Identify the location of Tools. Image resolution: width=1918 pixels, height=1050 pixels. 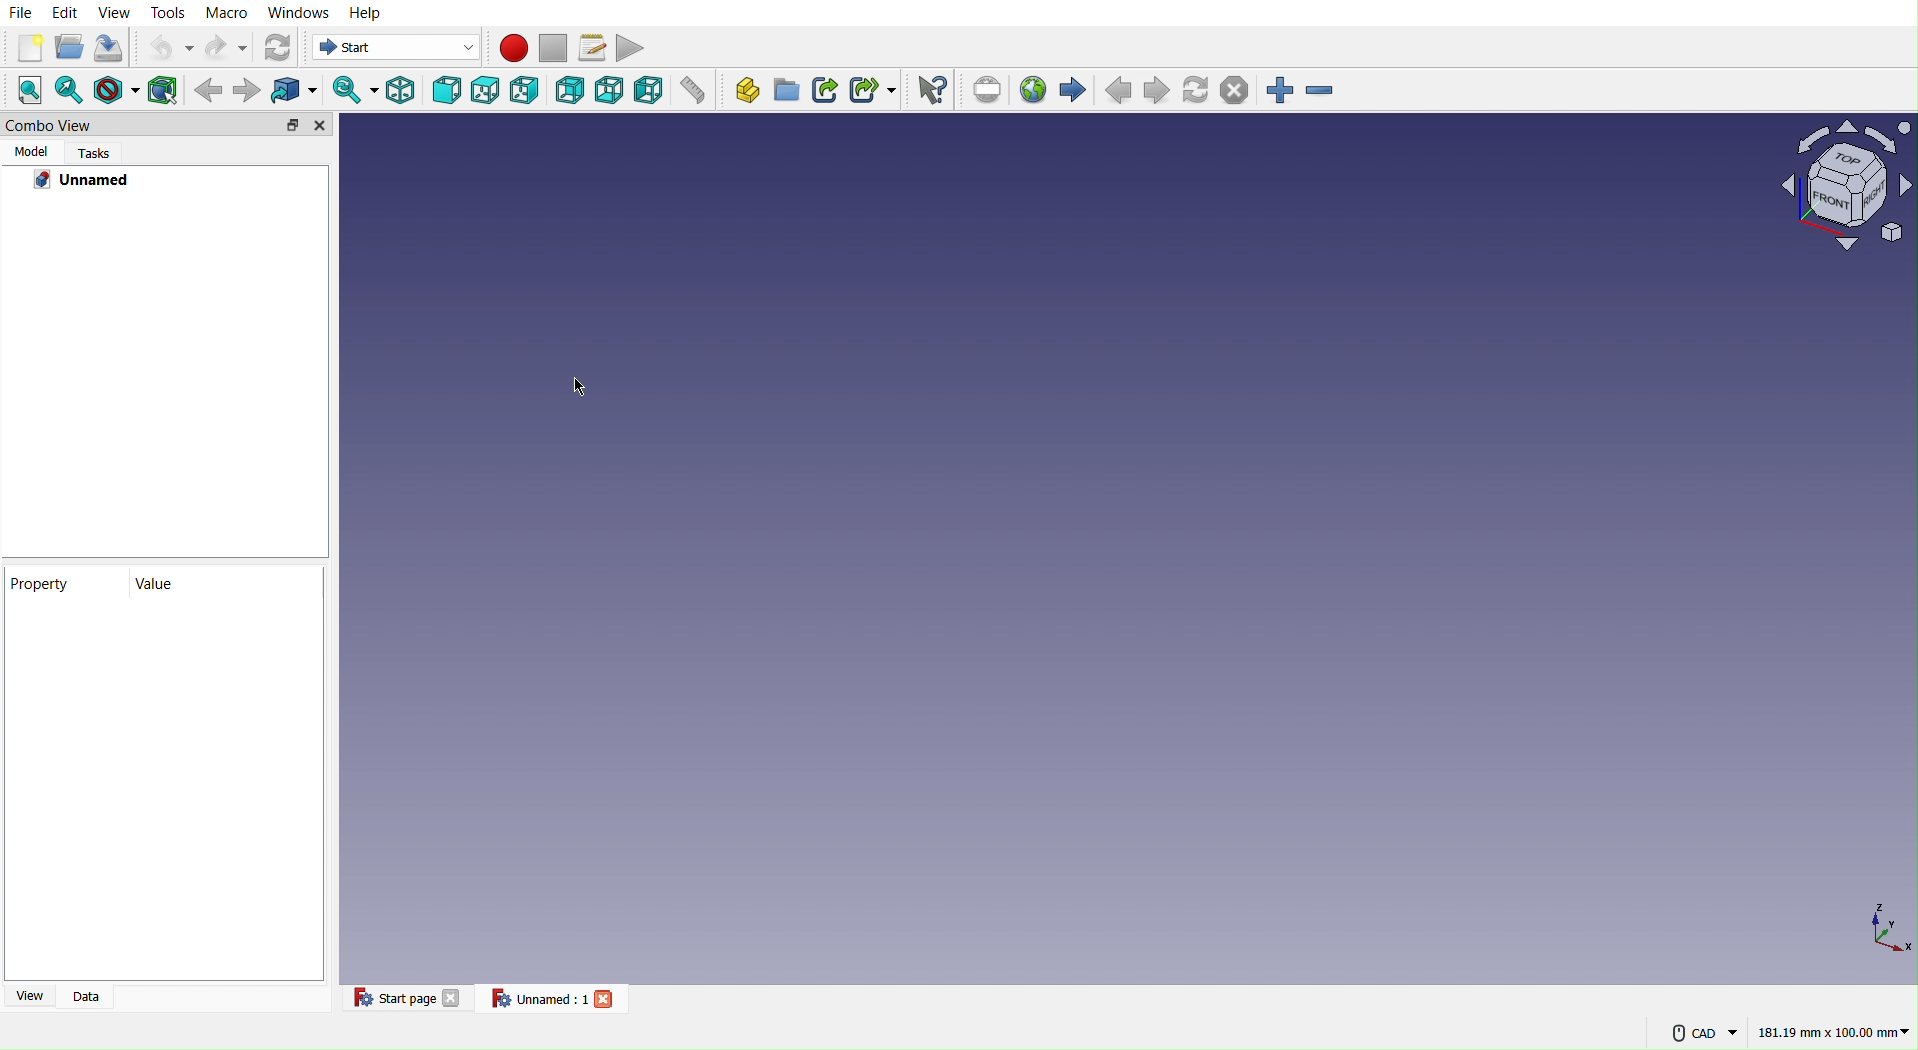
(170, 13).